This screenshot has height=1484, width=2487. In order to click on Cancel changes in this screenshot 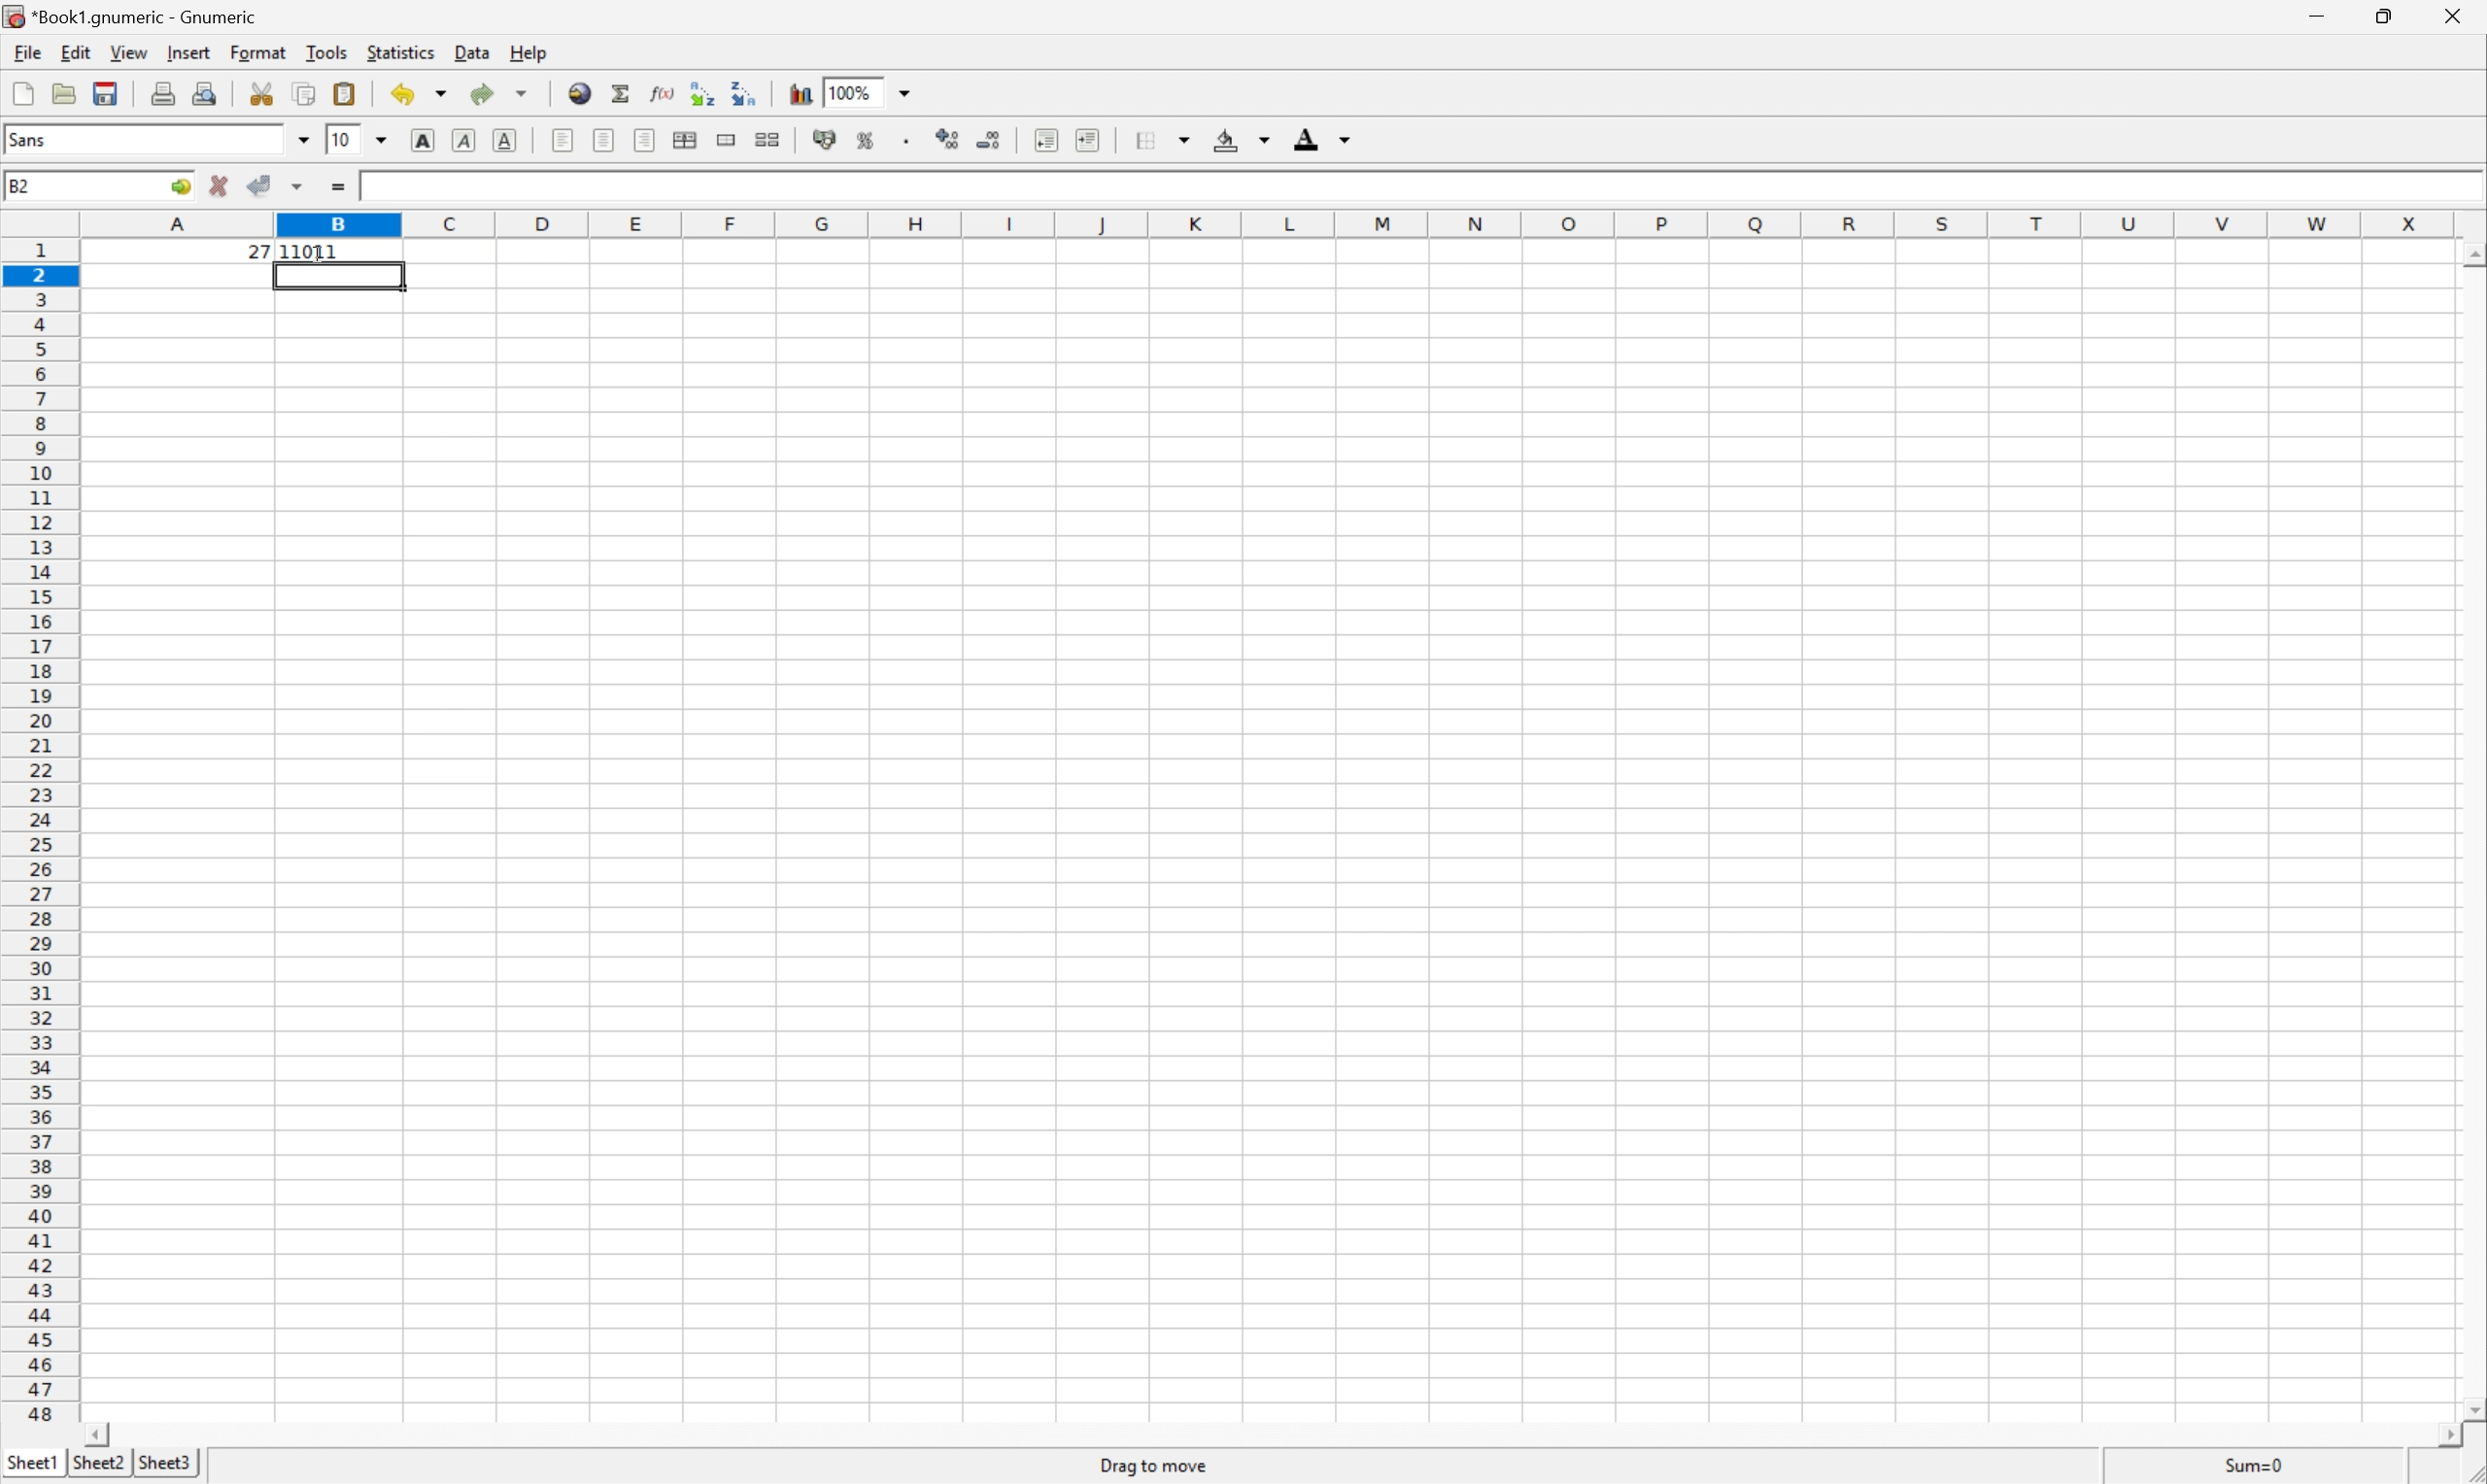, I will do `click(222, 184)`.